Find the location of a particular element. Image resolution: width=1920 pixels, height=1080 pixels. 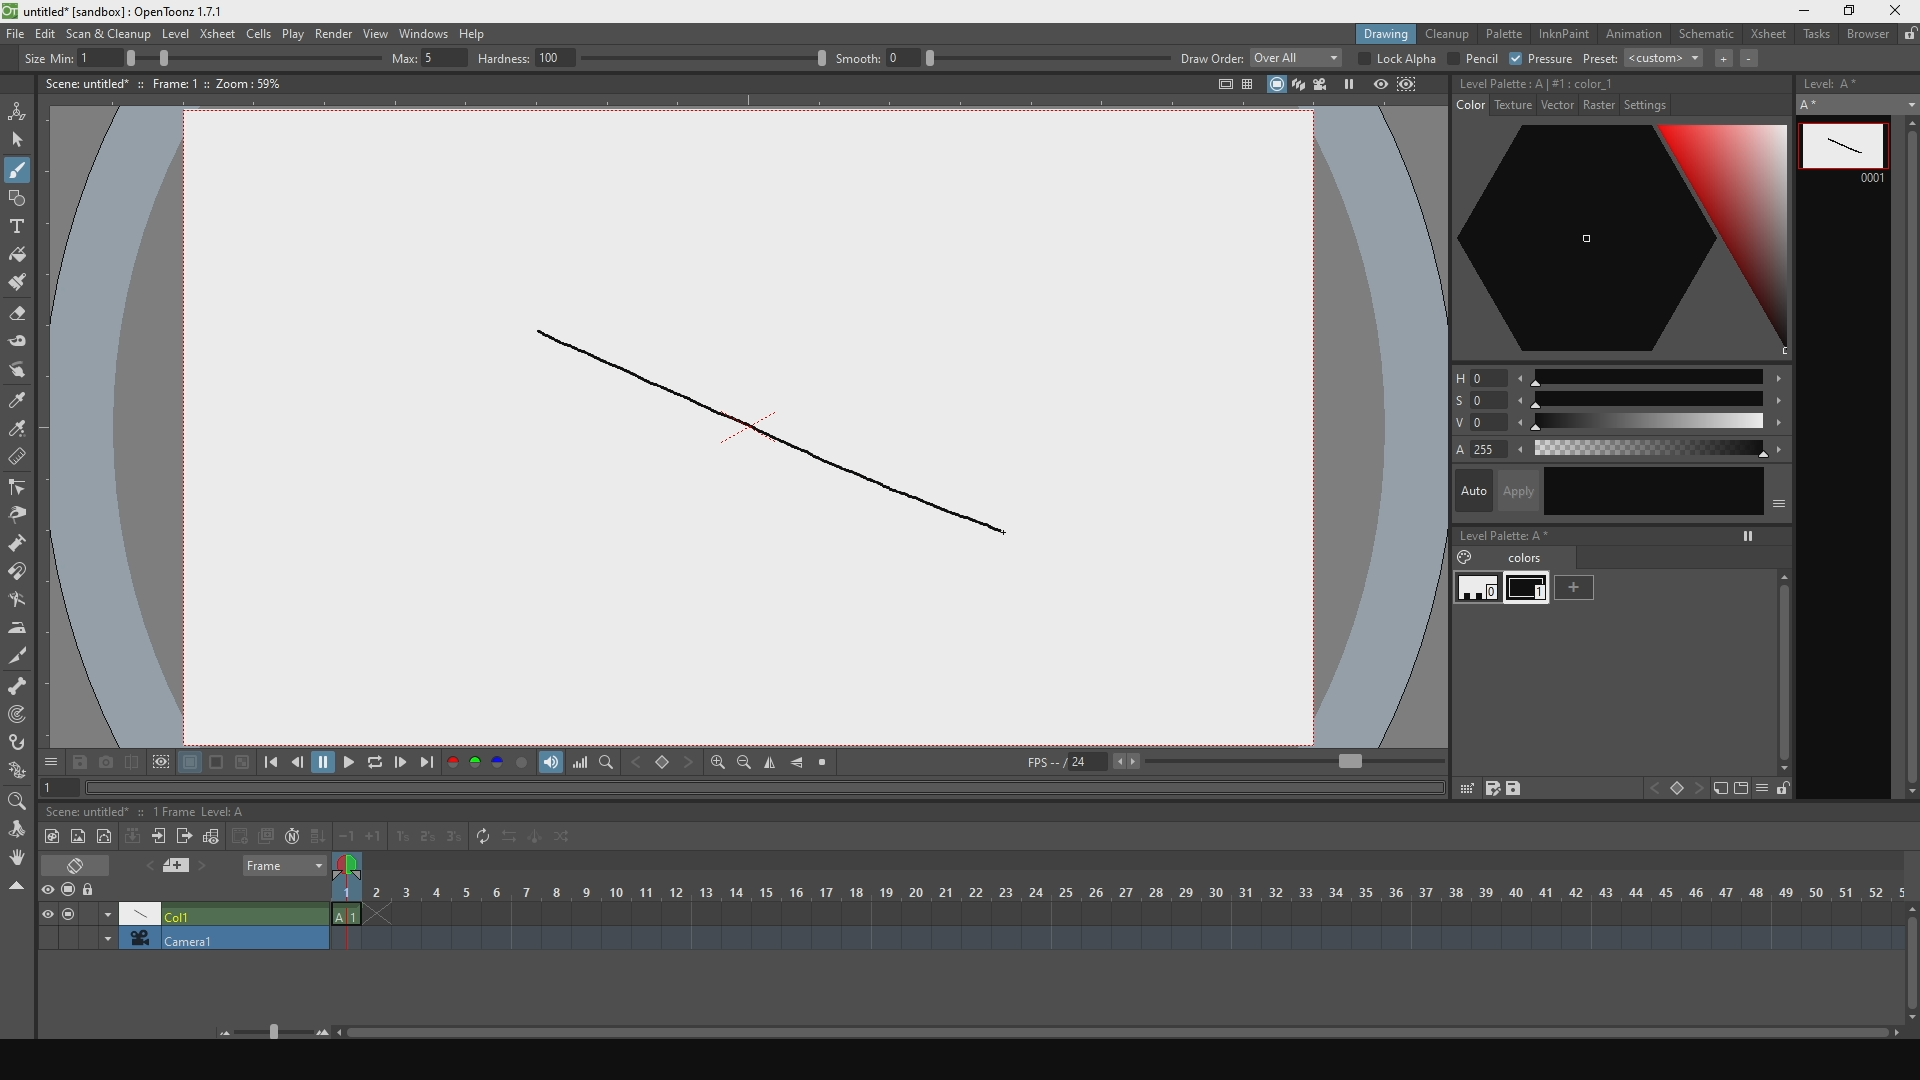

previous and next file is located at coordinates (184, 867).